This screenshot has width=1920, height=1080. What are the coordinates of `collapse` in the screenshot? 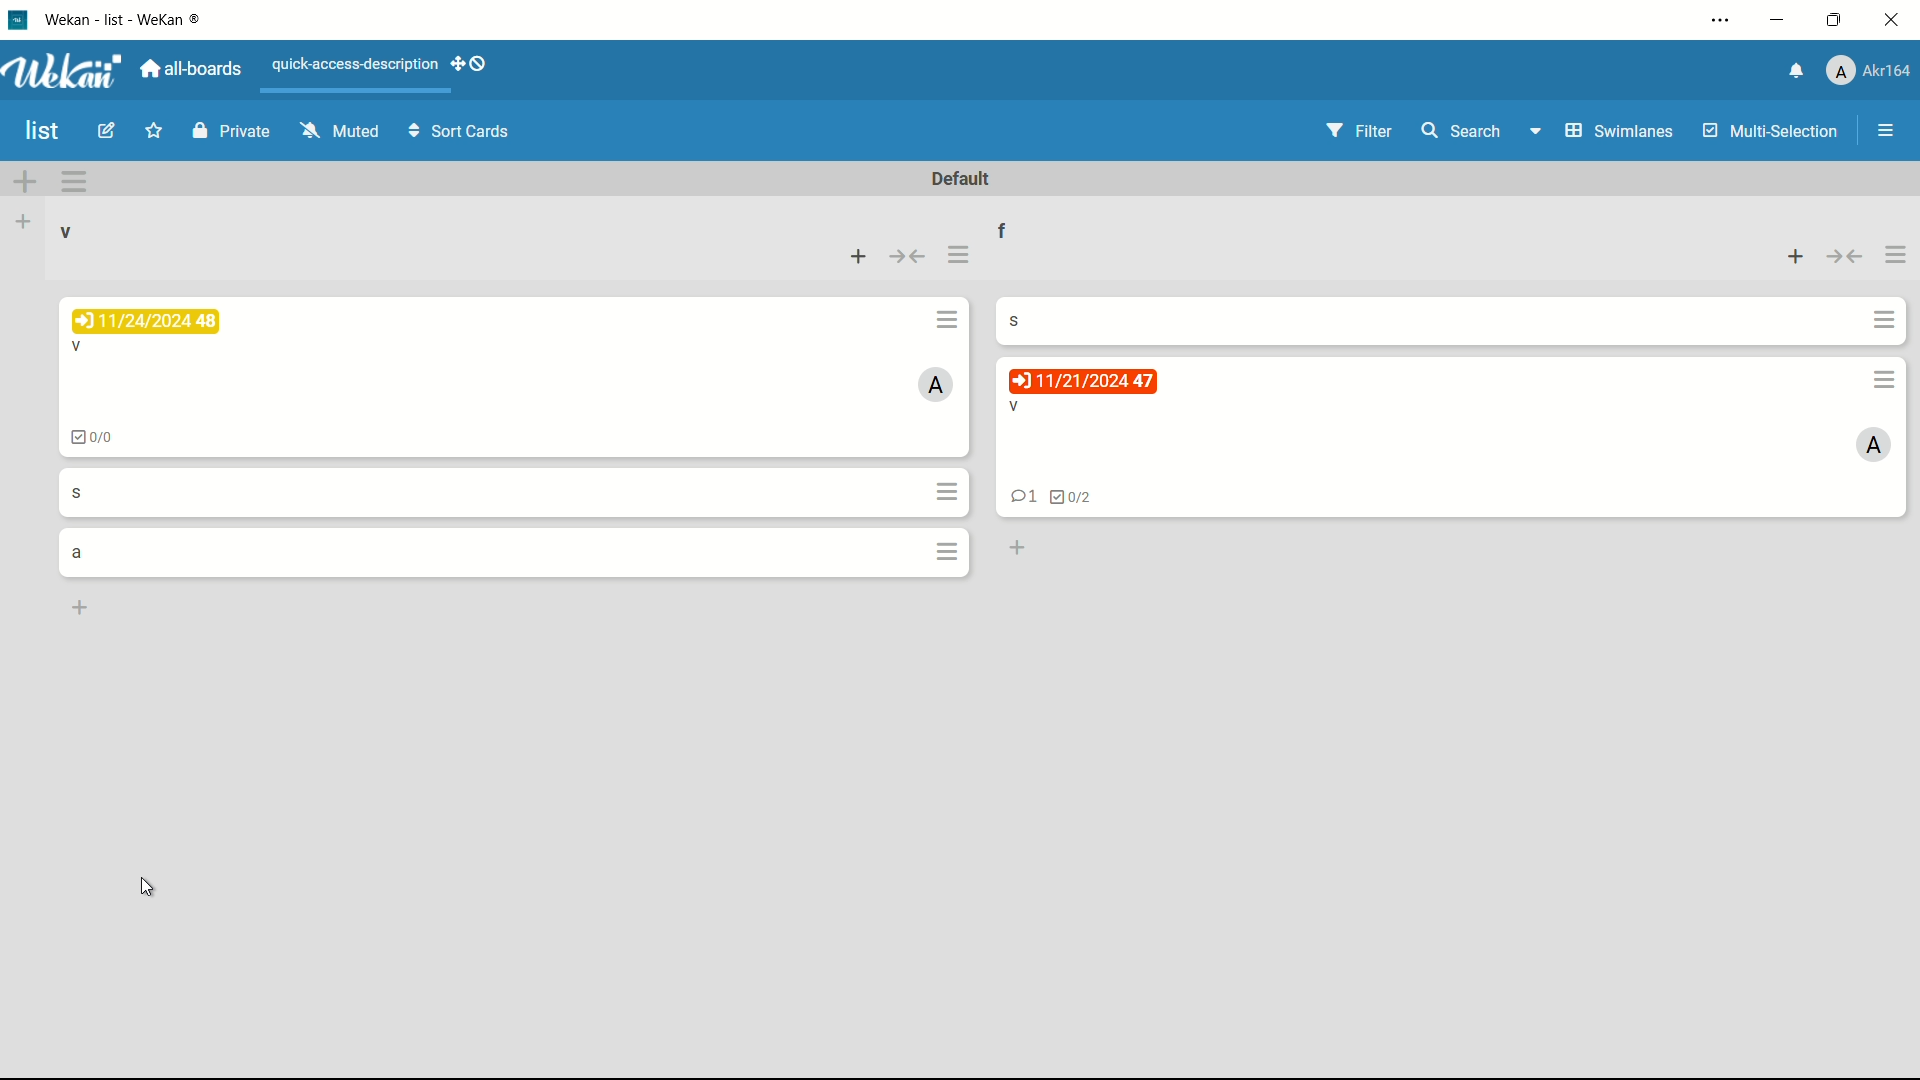 It's located at (1845, 259).